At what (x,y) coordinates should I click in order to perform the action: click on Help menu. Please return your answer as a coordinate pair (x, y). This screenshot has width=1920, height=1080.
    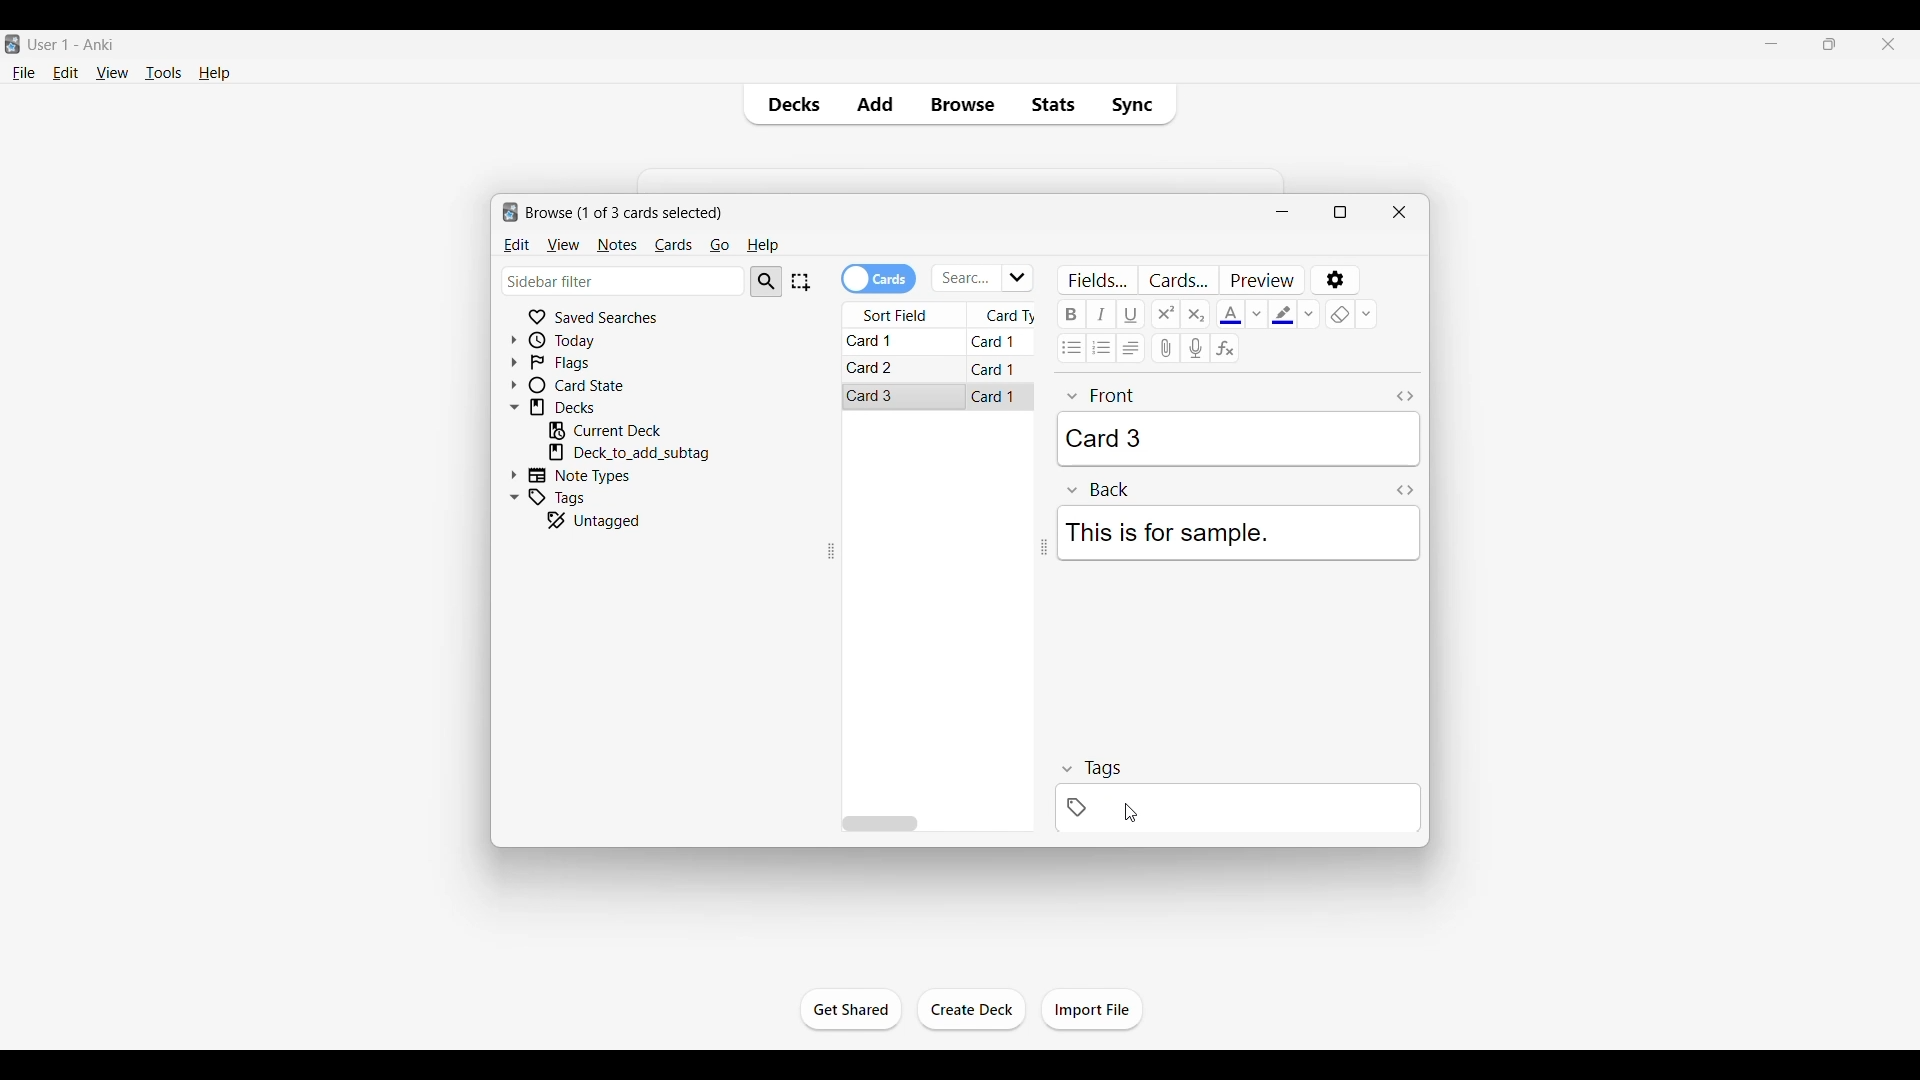
    Looking at the image, I should click on (762, 246).